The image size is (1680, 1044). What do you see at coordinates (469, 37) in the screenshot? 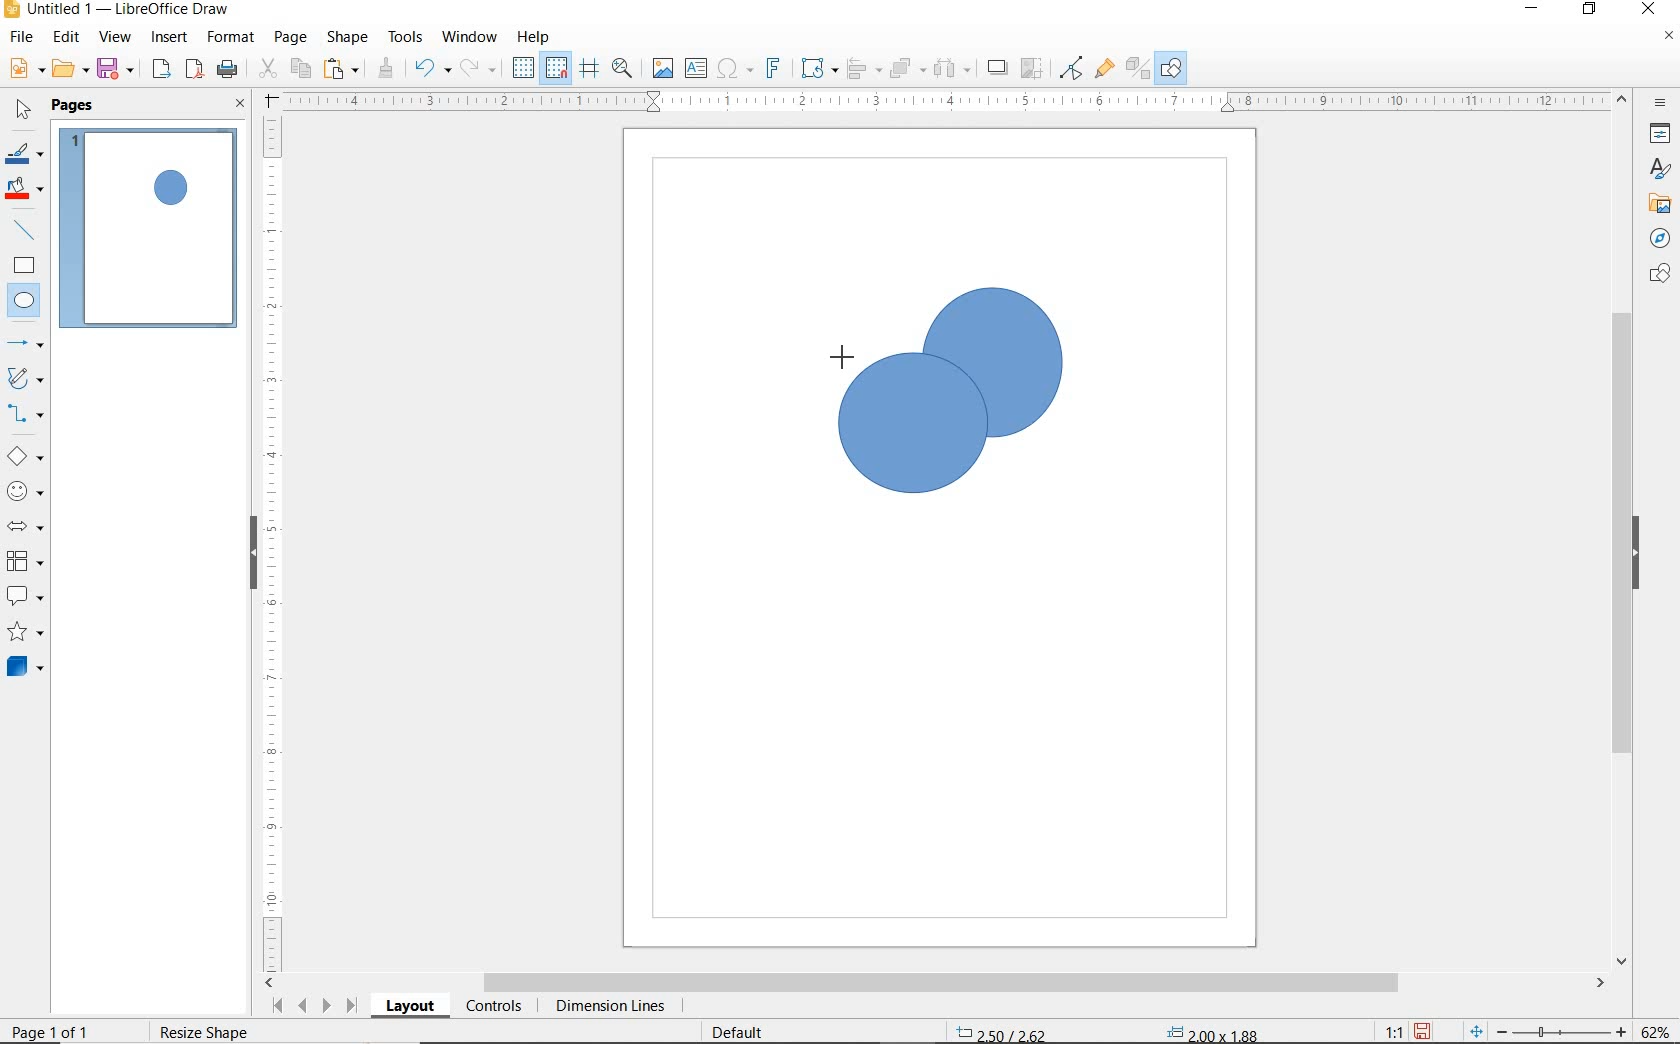
I see `WINDOW` at bounding box center [469, 37].